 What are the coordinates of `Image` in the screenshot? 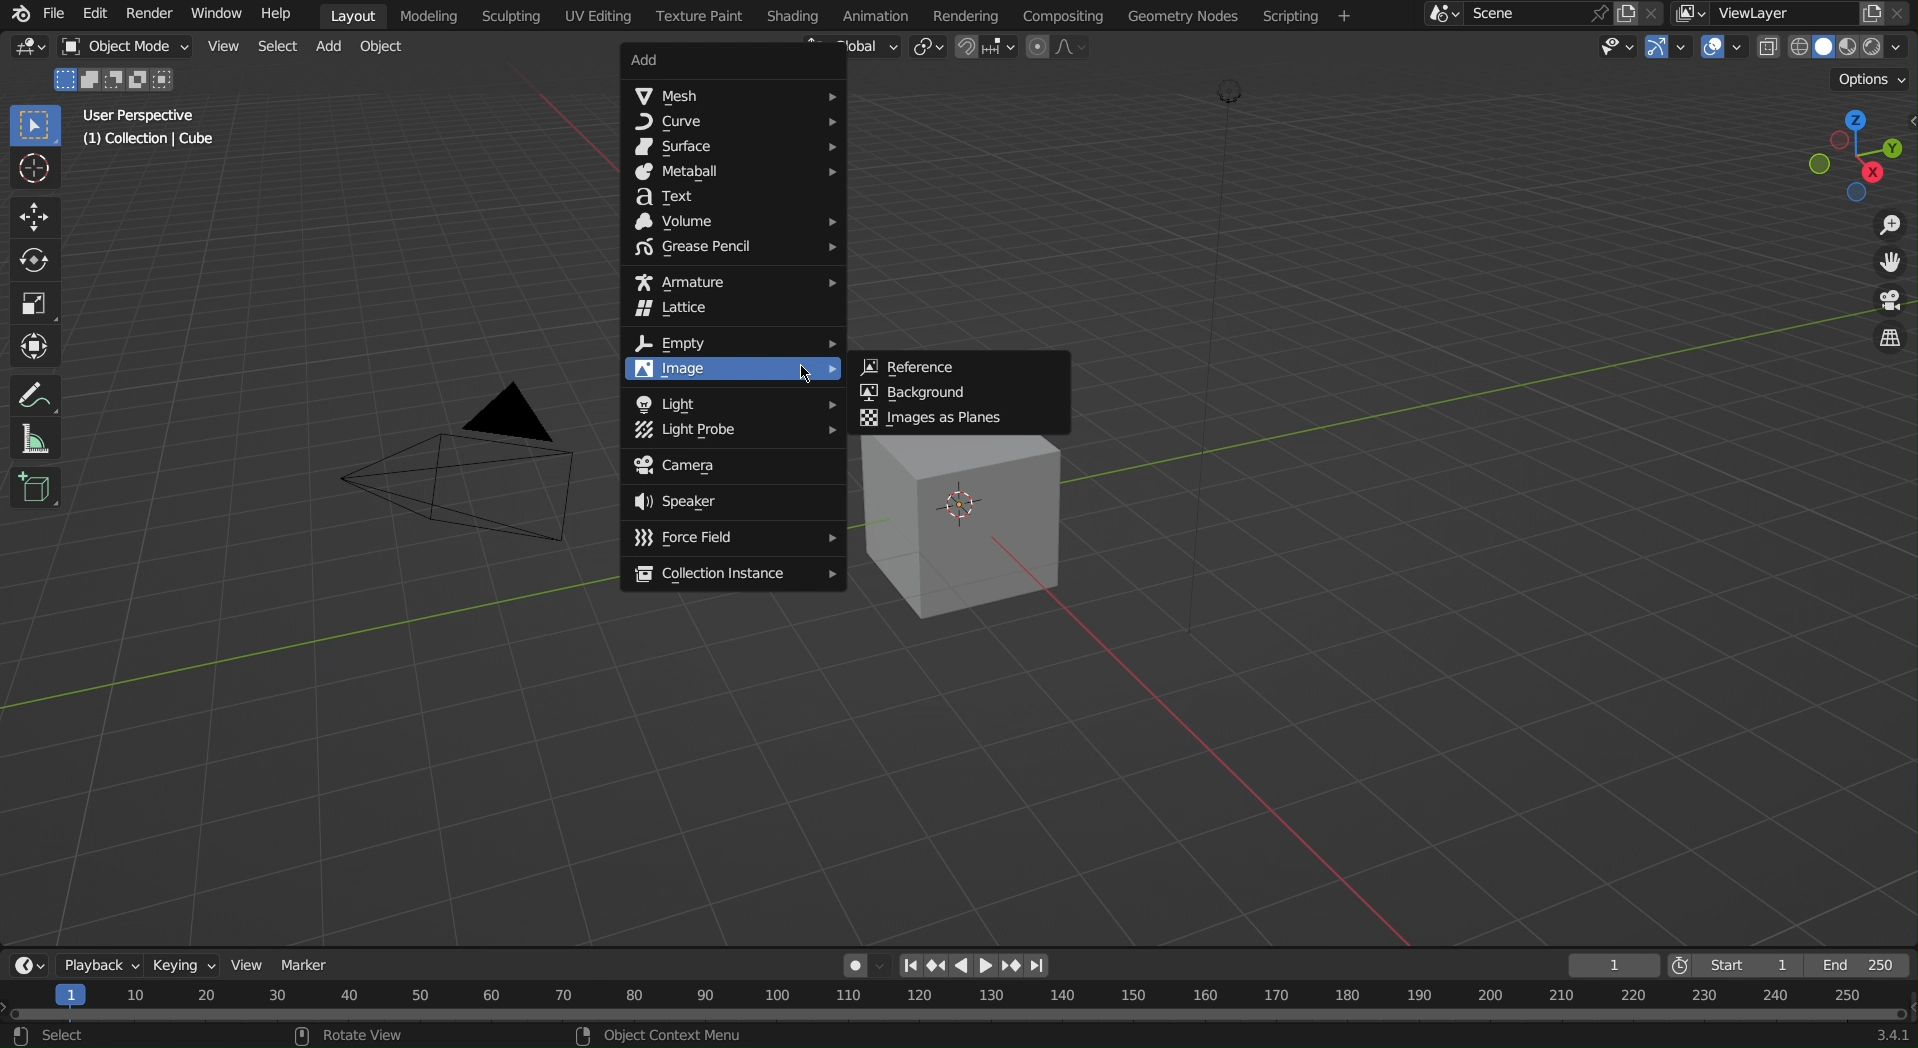 It's located at (728, 371).